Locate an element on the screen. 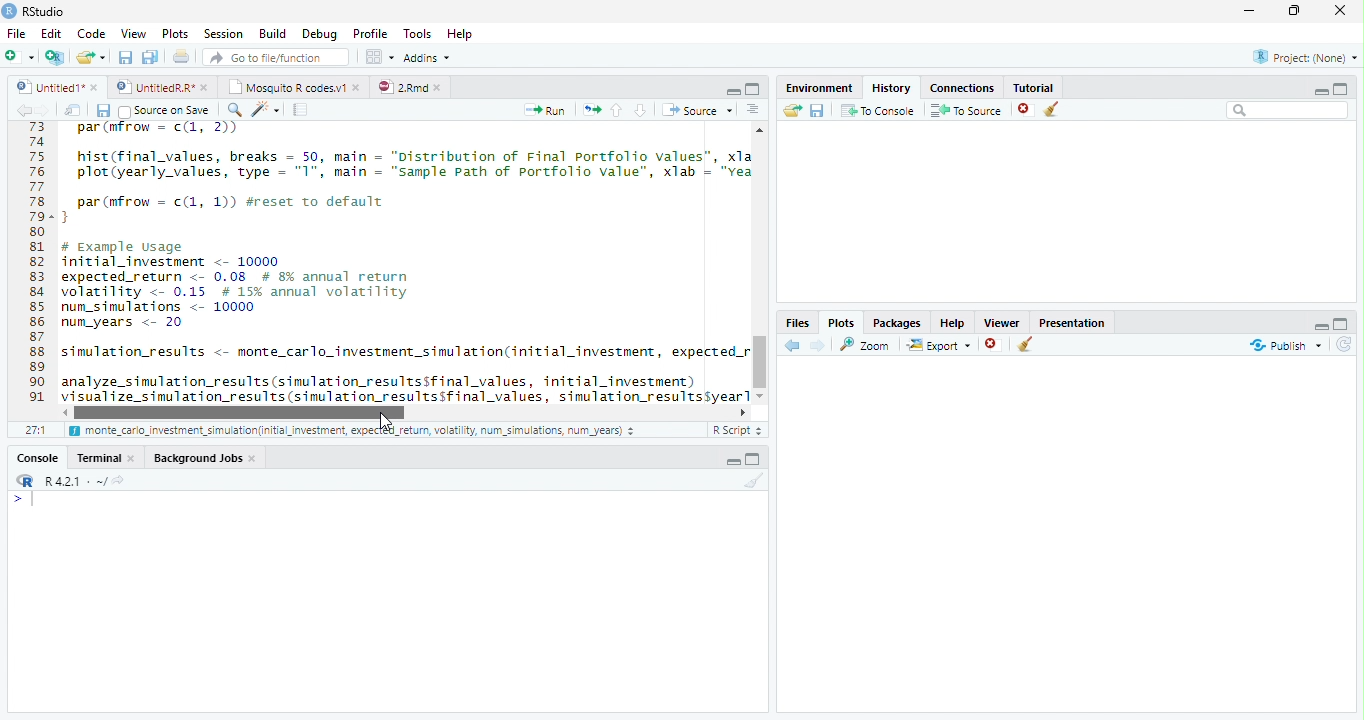 This screenshot has width=1364, height=720.  is located at coordinates (732, 89).